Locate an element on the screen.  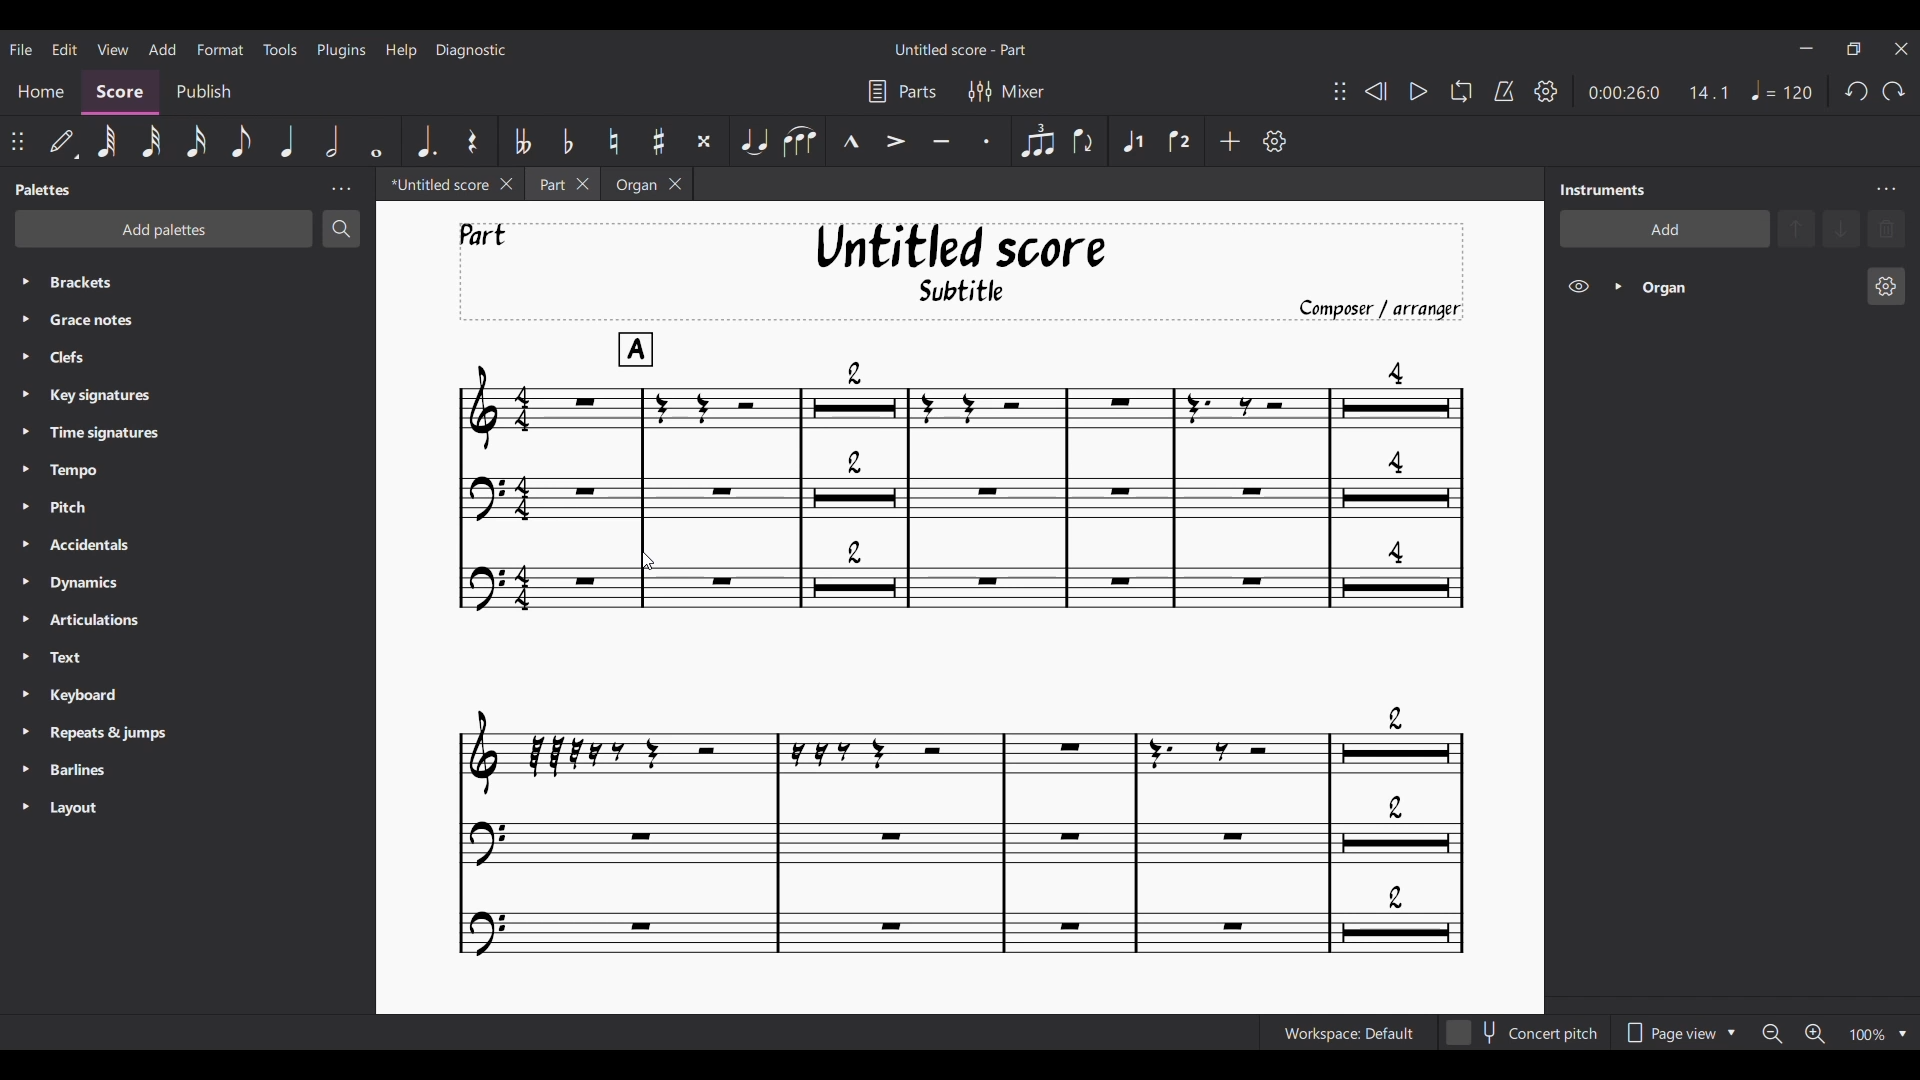
Toggle sharp is located at coordinates (659, 141).